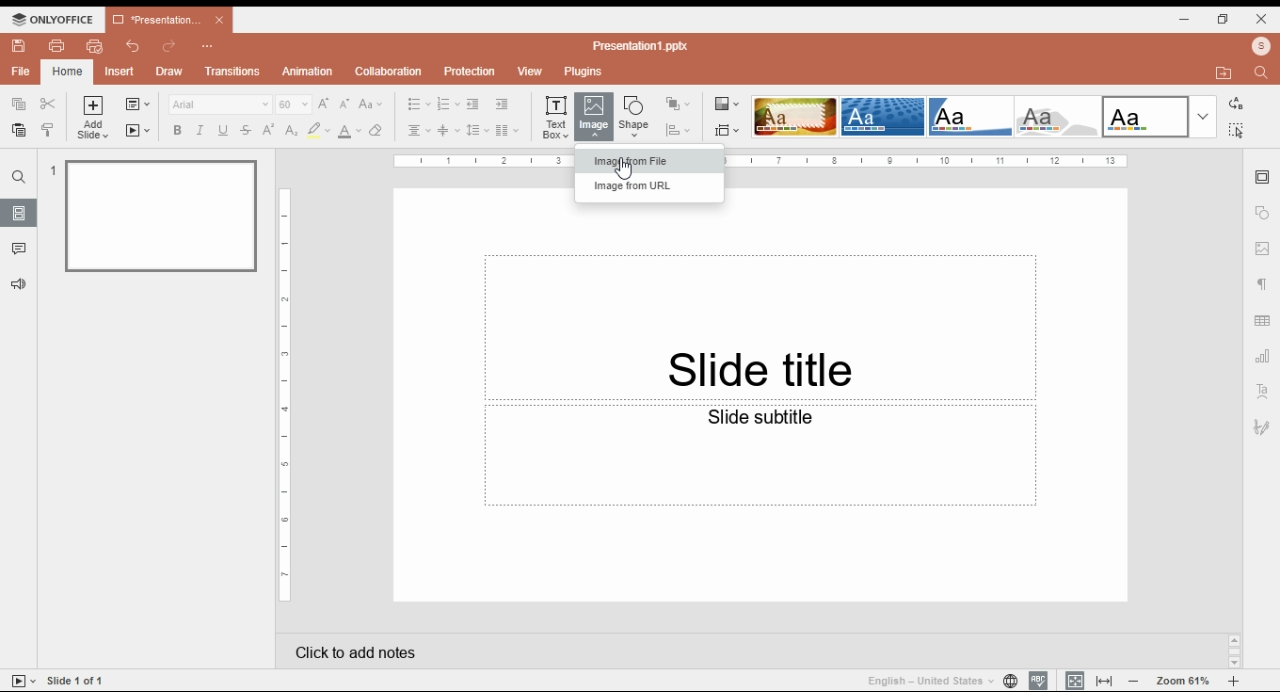 The image size is (1280, 692). What do you see at coordinates (68, 72) in the screenshot?
I see `home` at bounding box center [68, 72].